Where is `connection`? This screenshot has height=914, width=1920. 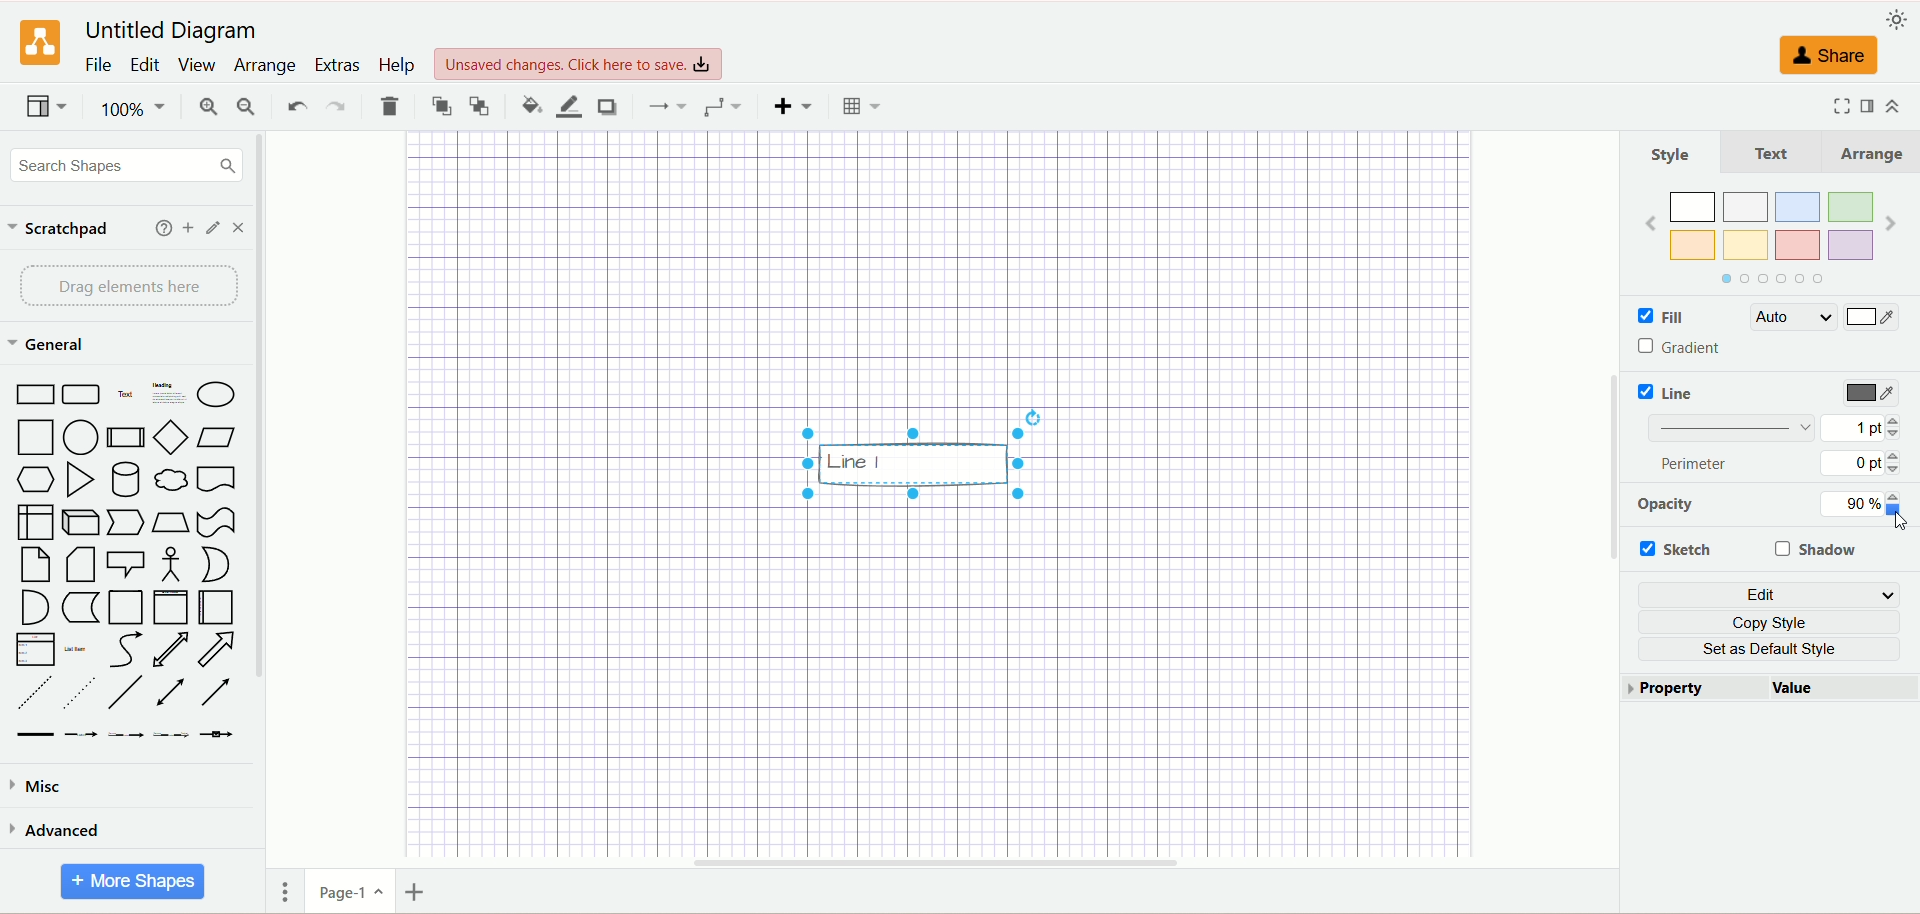
connection is located at coordinates (664, 104).